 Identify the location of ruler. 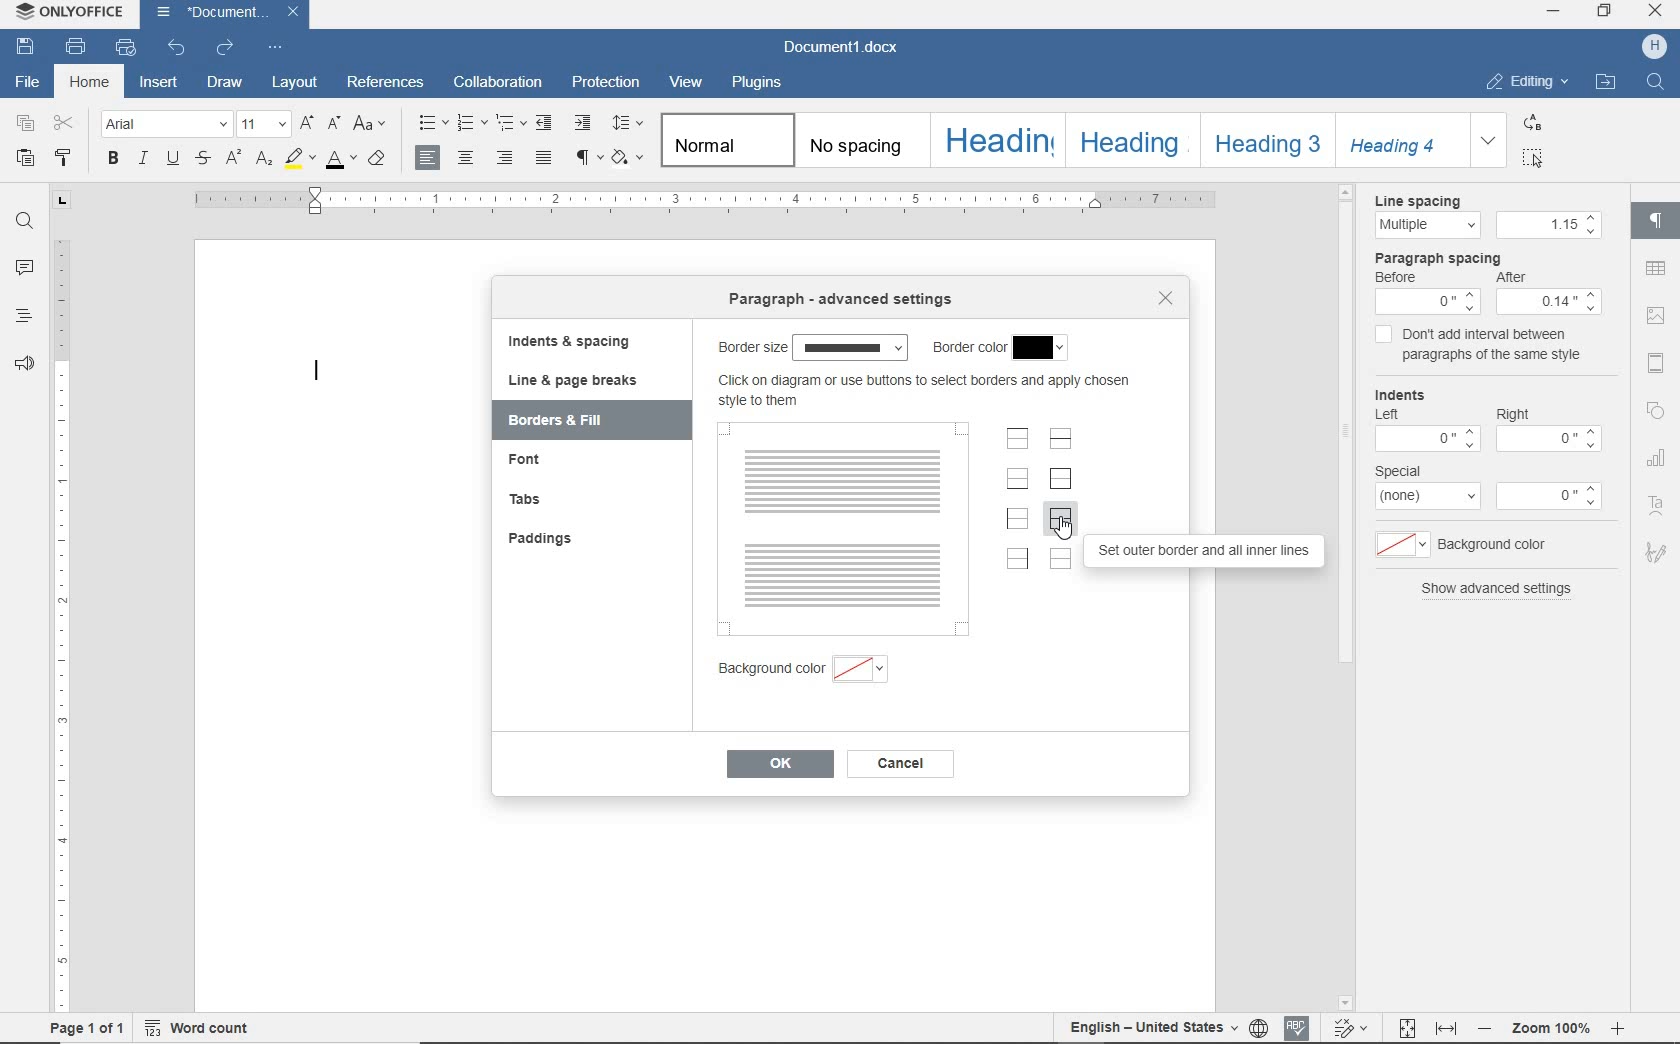
(62, 603).